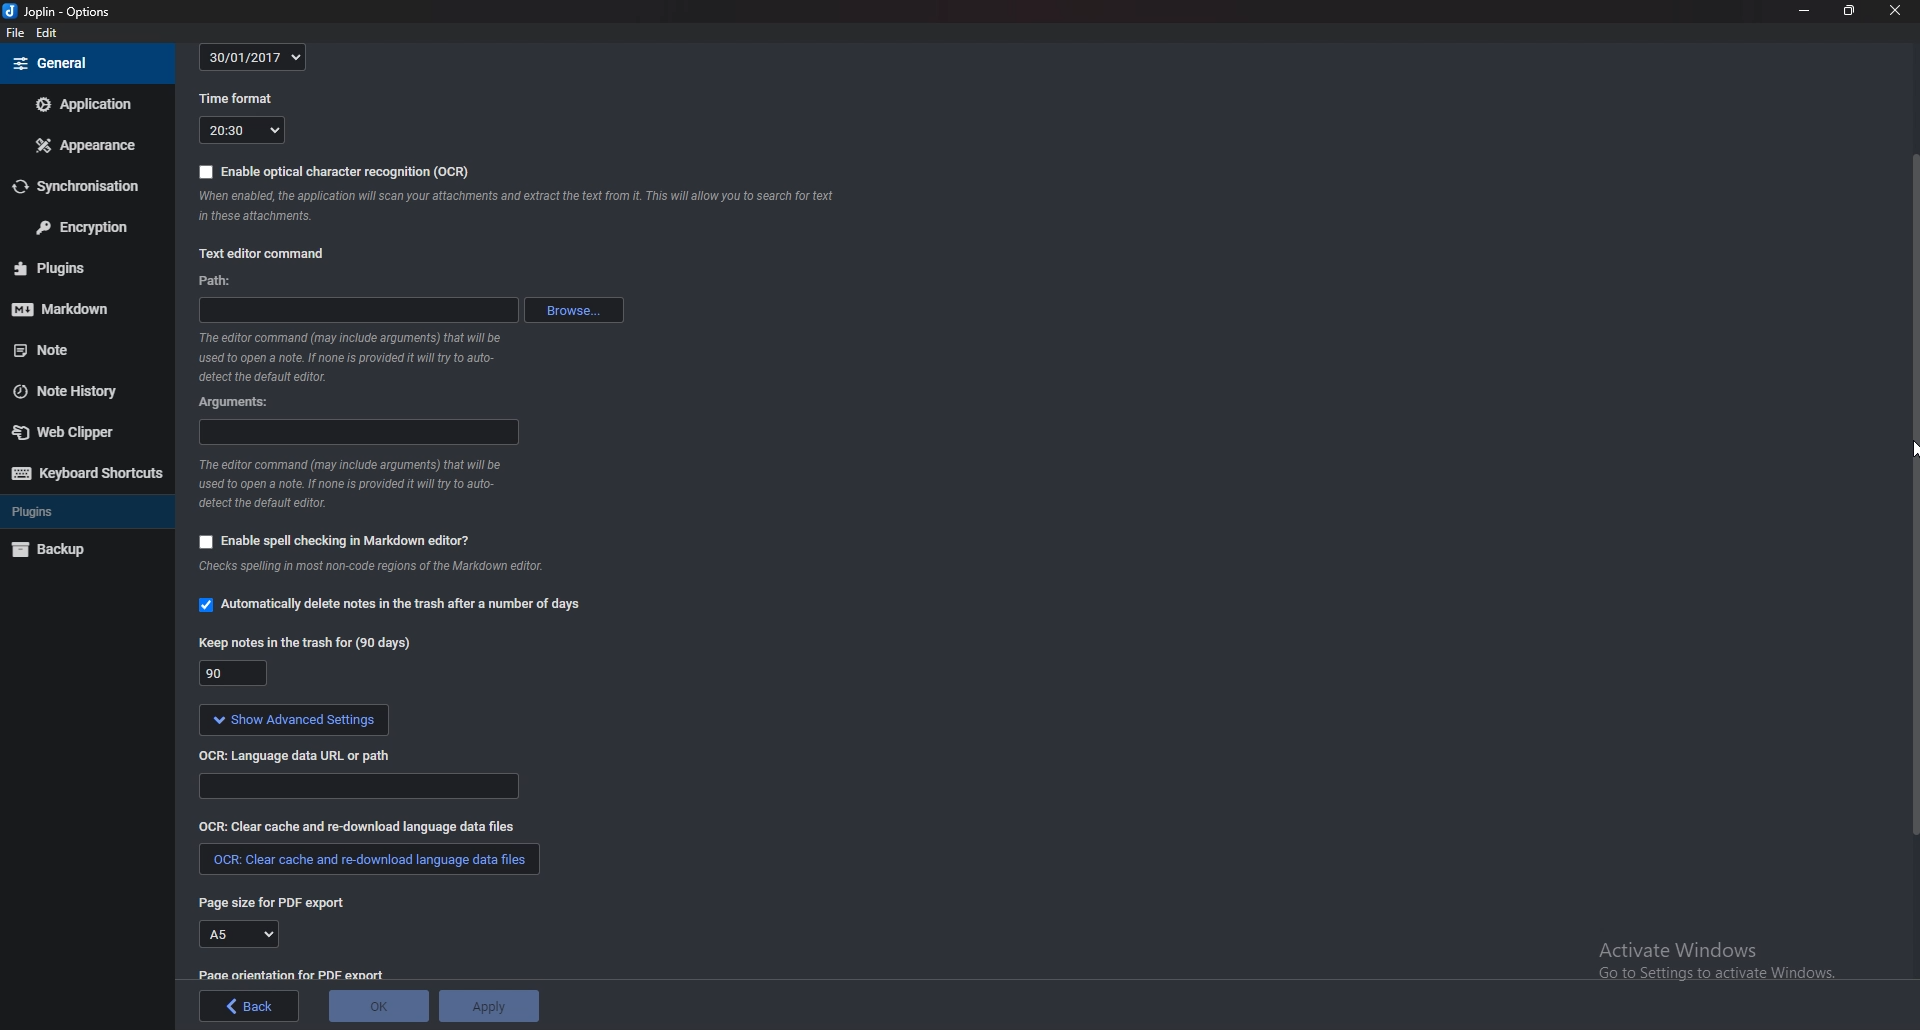 This screenshot has width=1920, height=1030. I want to click on Resize, so click(1849, 12).